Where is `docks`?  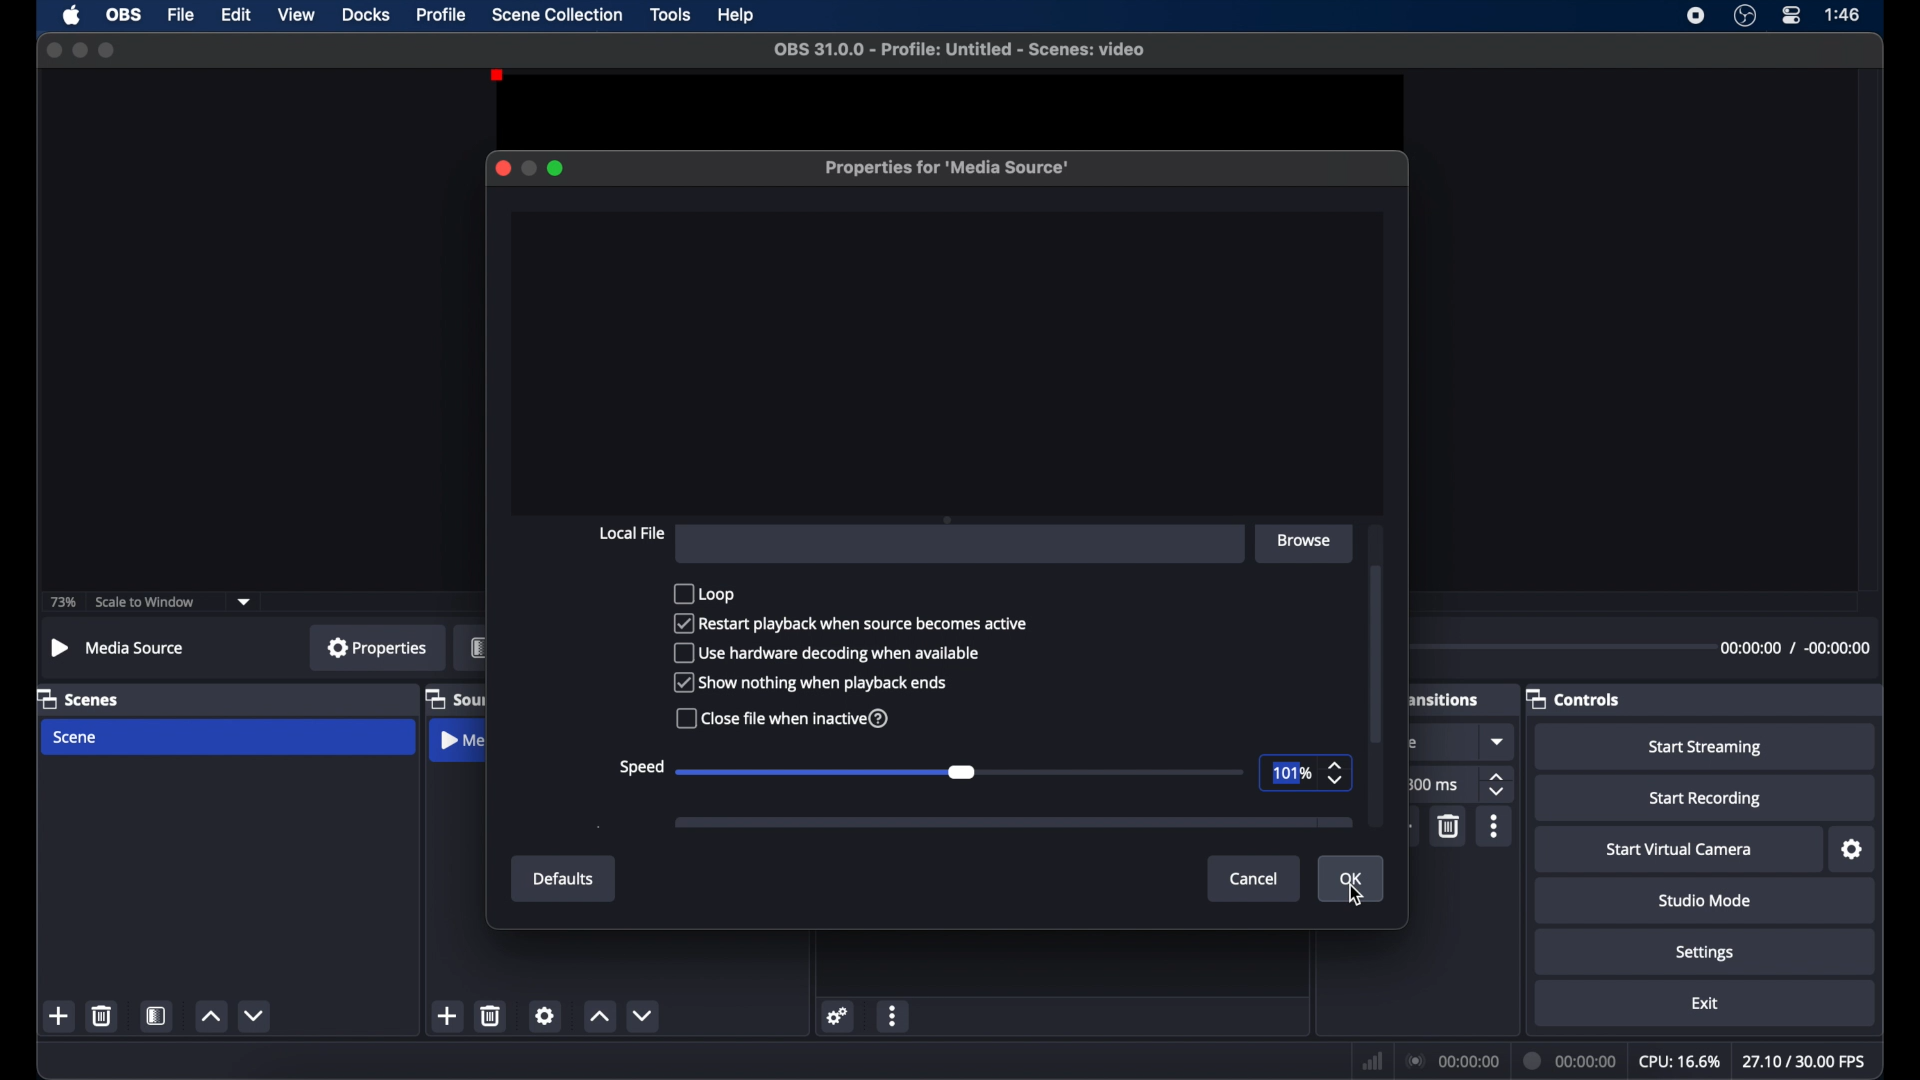 docks is located at coordinates (368, 15).